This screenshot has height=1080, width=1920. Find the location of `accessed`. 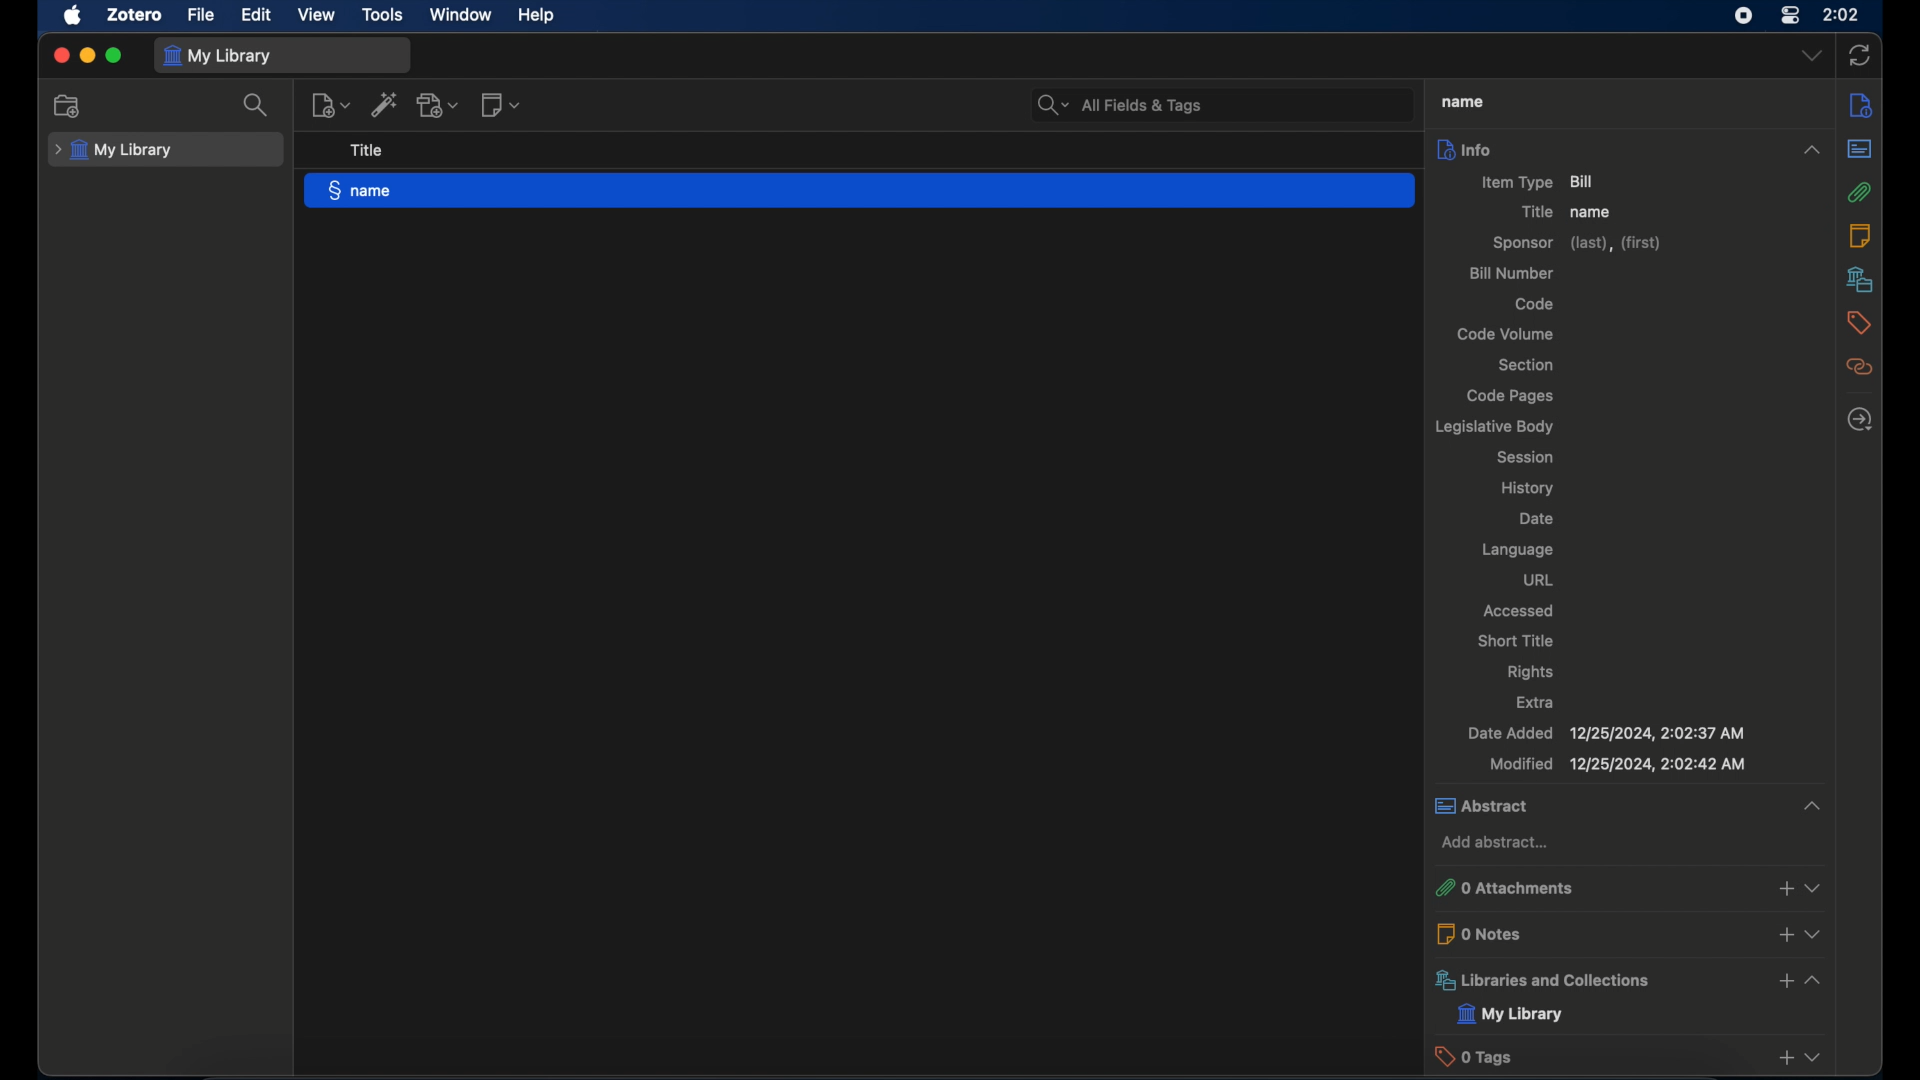

accessed is located at coordinates (1517, 610).